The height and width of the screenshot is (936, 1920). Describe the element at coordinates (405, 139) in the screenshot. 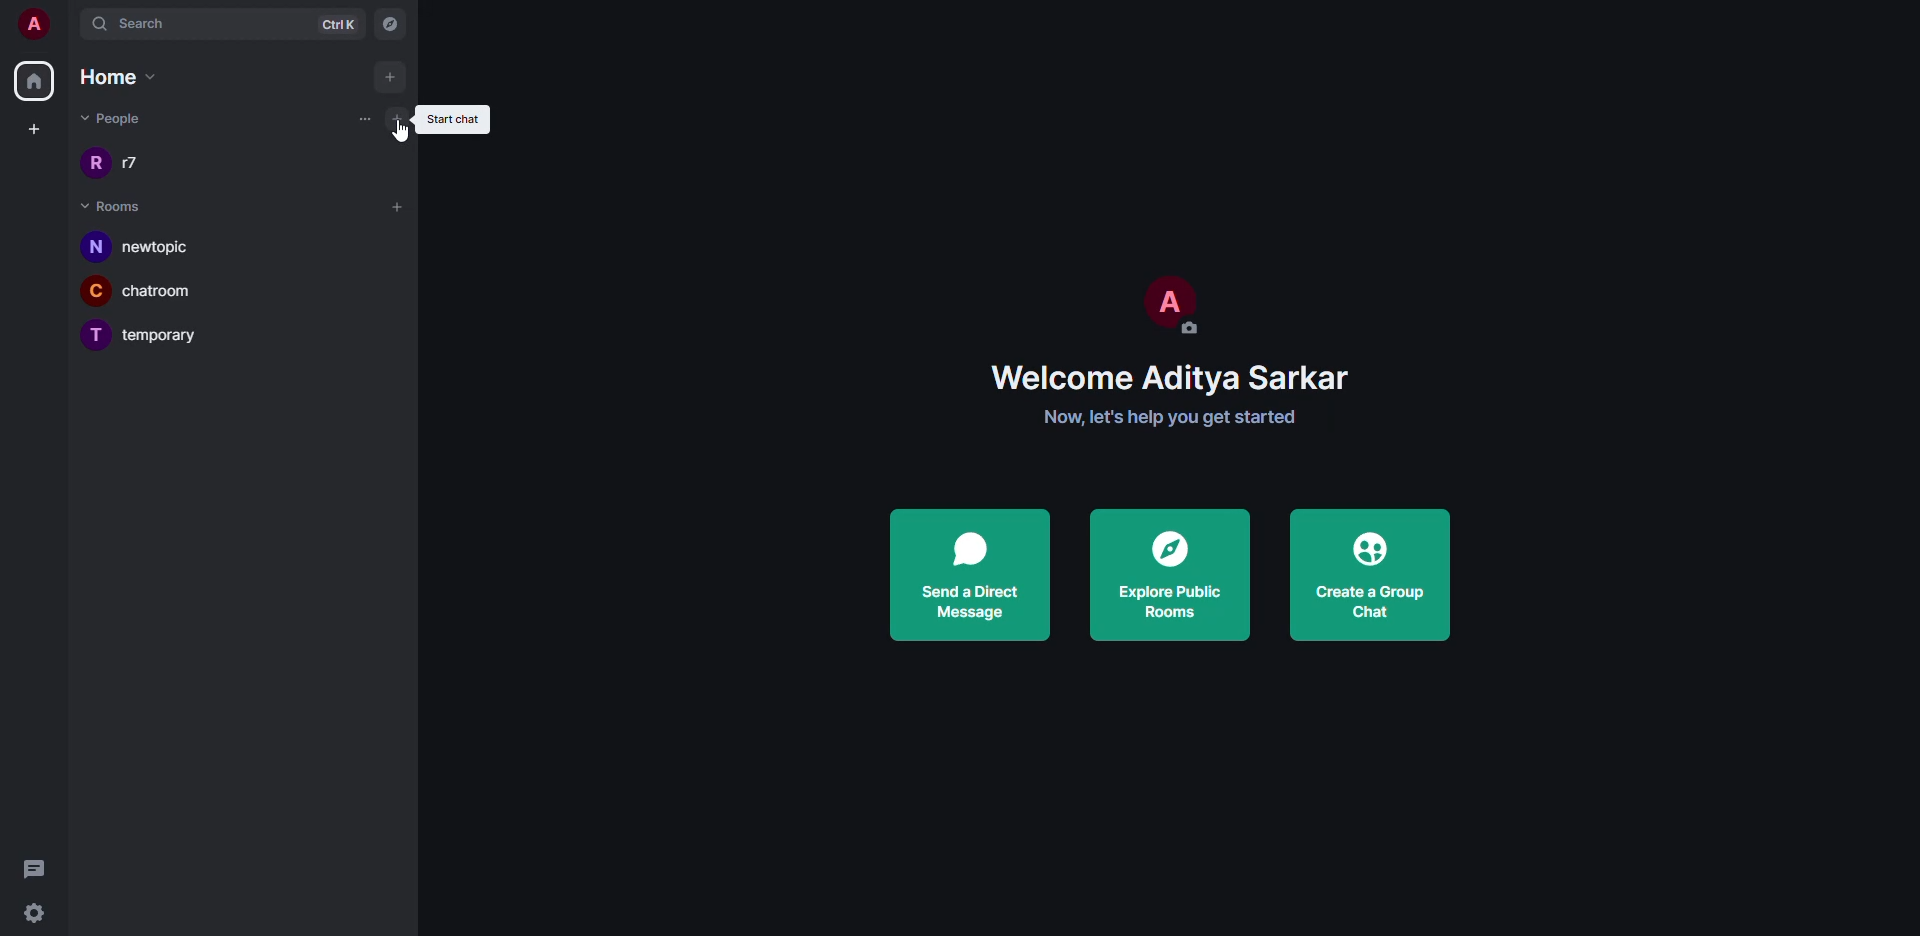

I see `cursor` at that location.